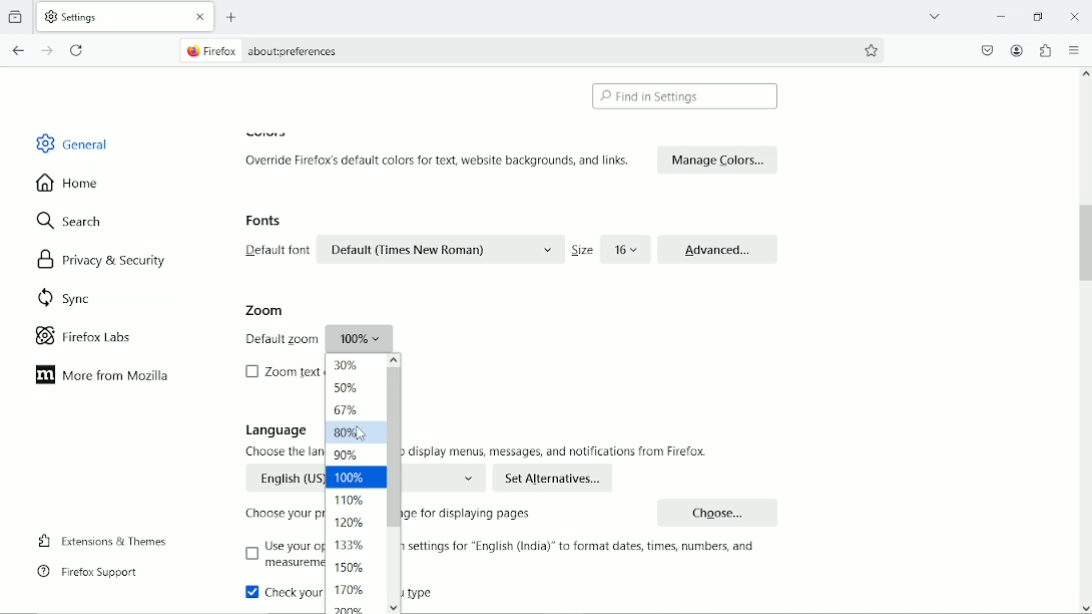 This screenshot has height=614, width=1092. What do you see at coordinates (233, 17) in the screenshot?
I see `new tab` at bounding box center [233, 17].